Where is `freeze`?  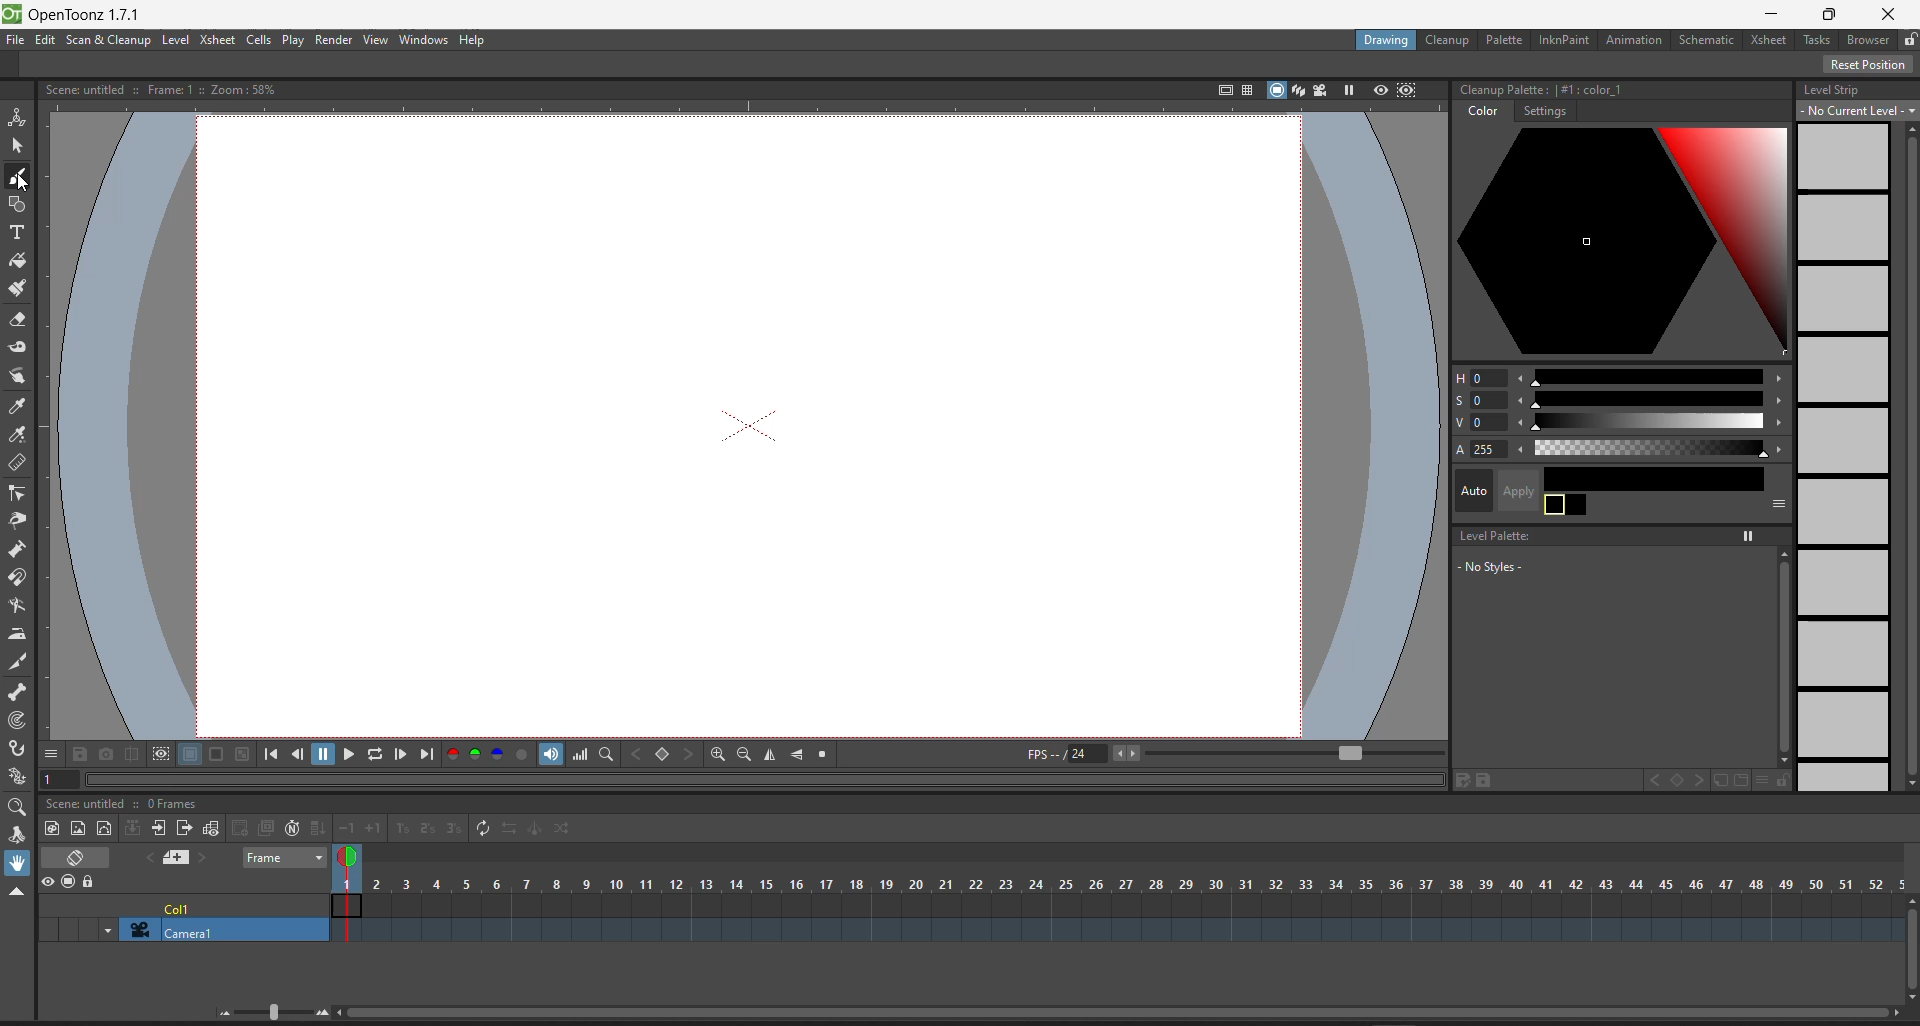 freeze is located at coordinates (1350, 88).